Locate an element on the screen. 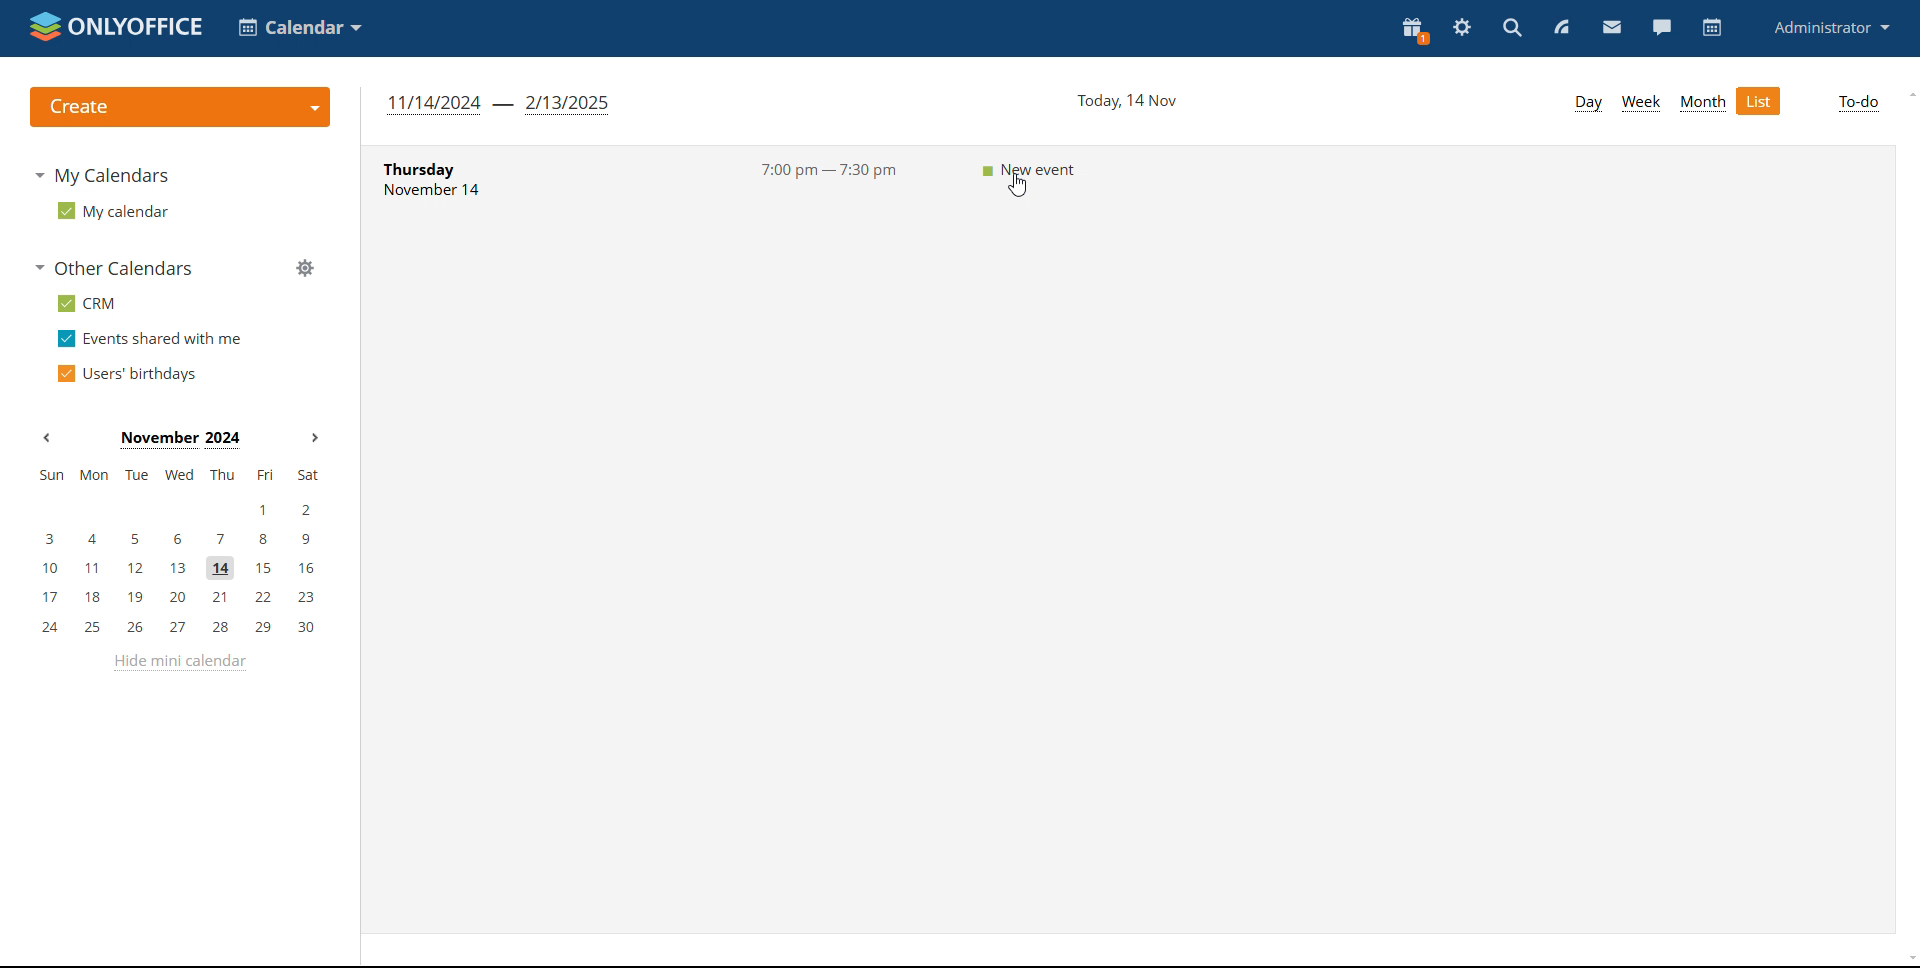 The width and height of the screenshot is (1920, 968). select application is located at coordinates (302, 26).